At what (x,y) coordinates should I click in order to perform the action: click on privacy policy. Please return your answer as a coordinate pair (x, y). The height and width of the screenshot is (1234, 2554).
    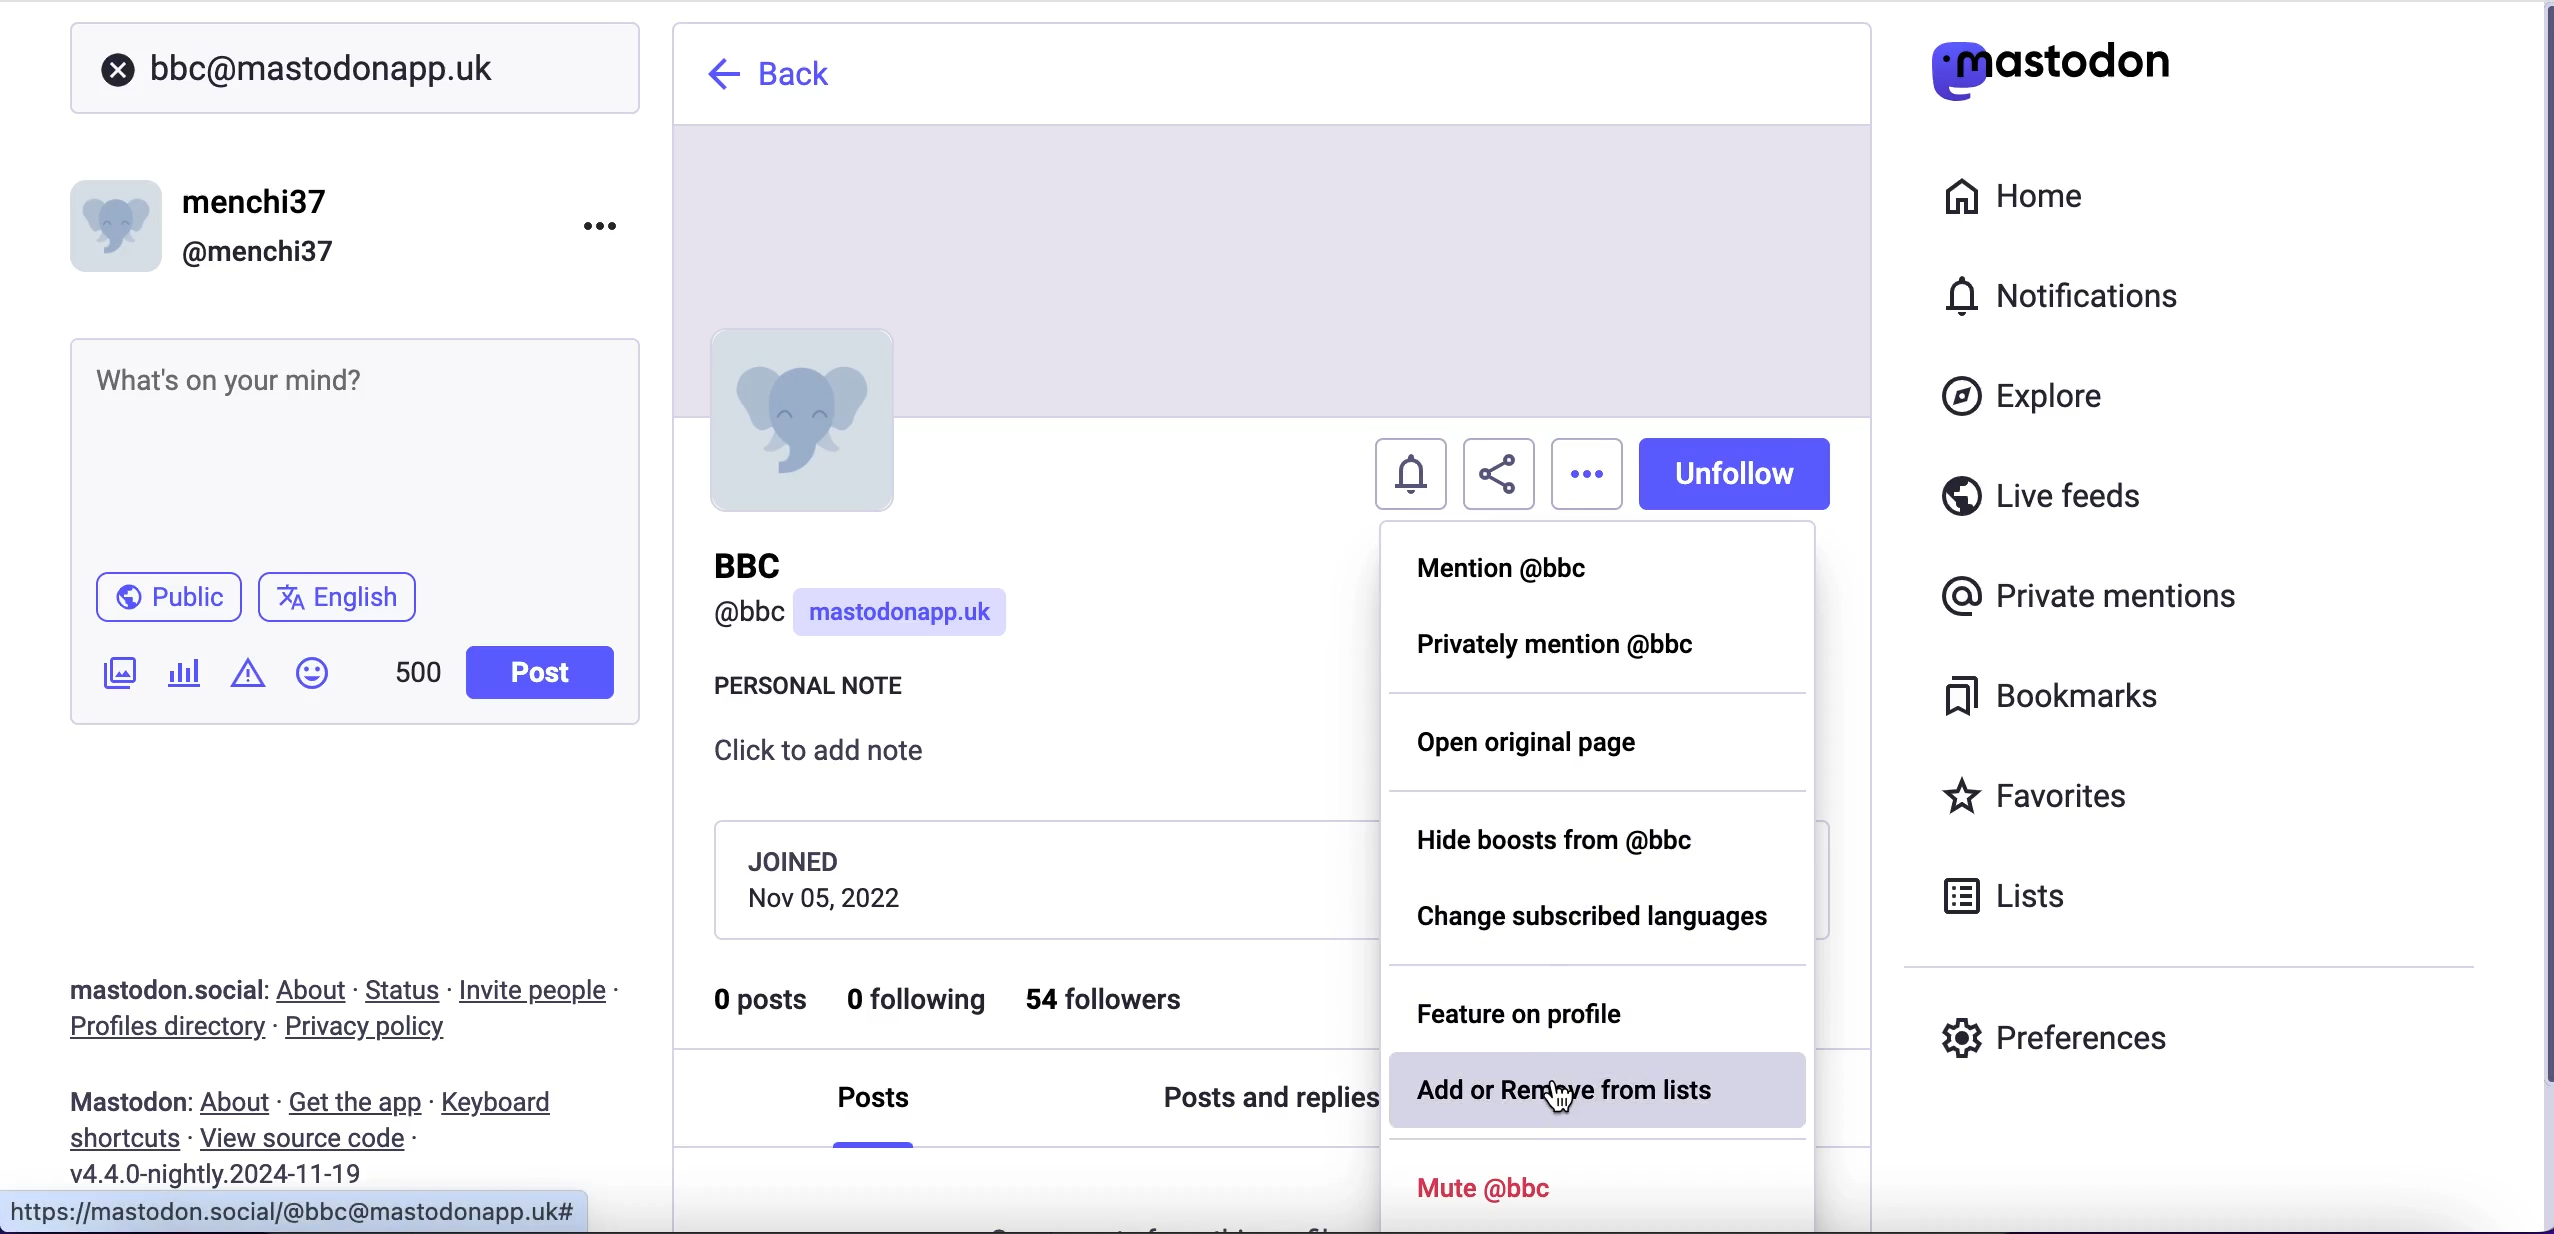
    Looking at the image, I should click on (383, 1030).